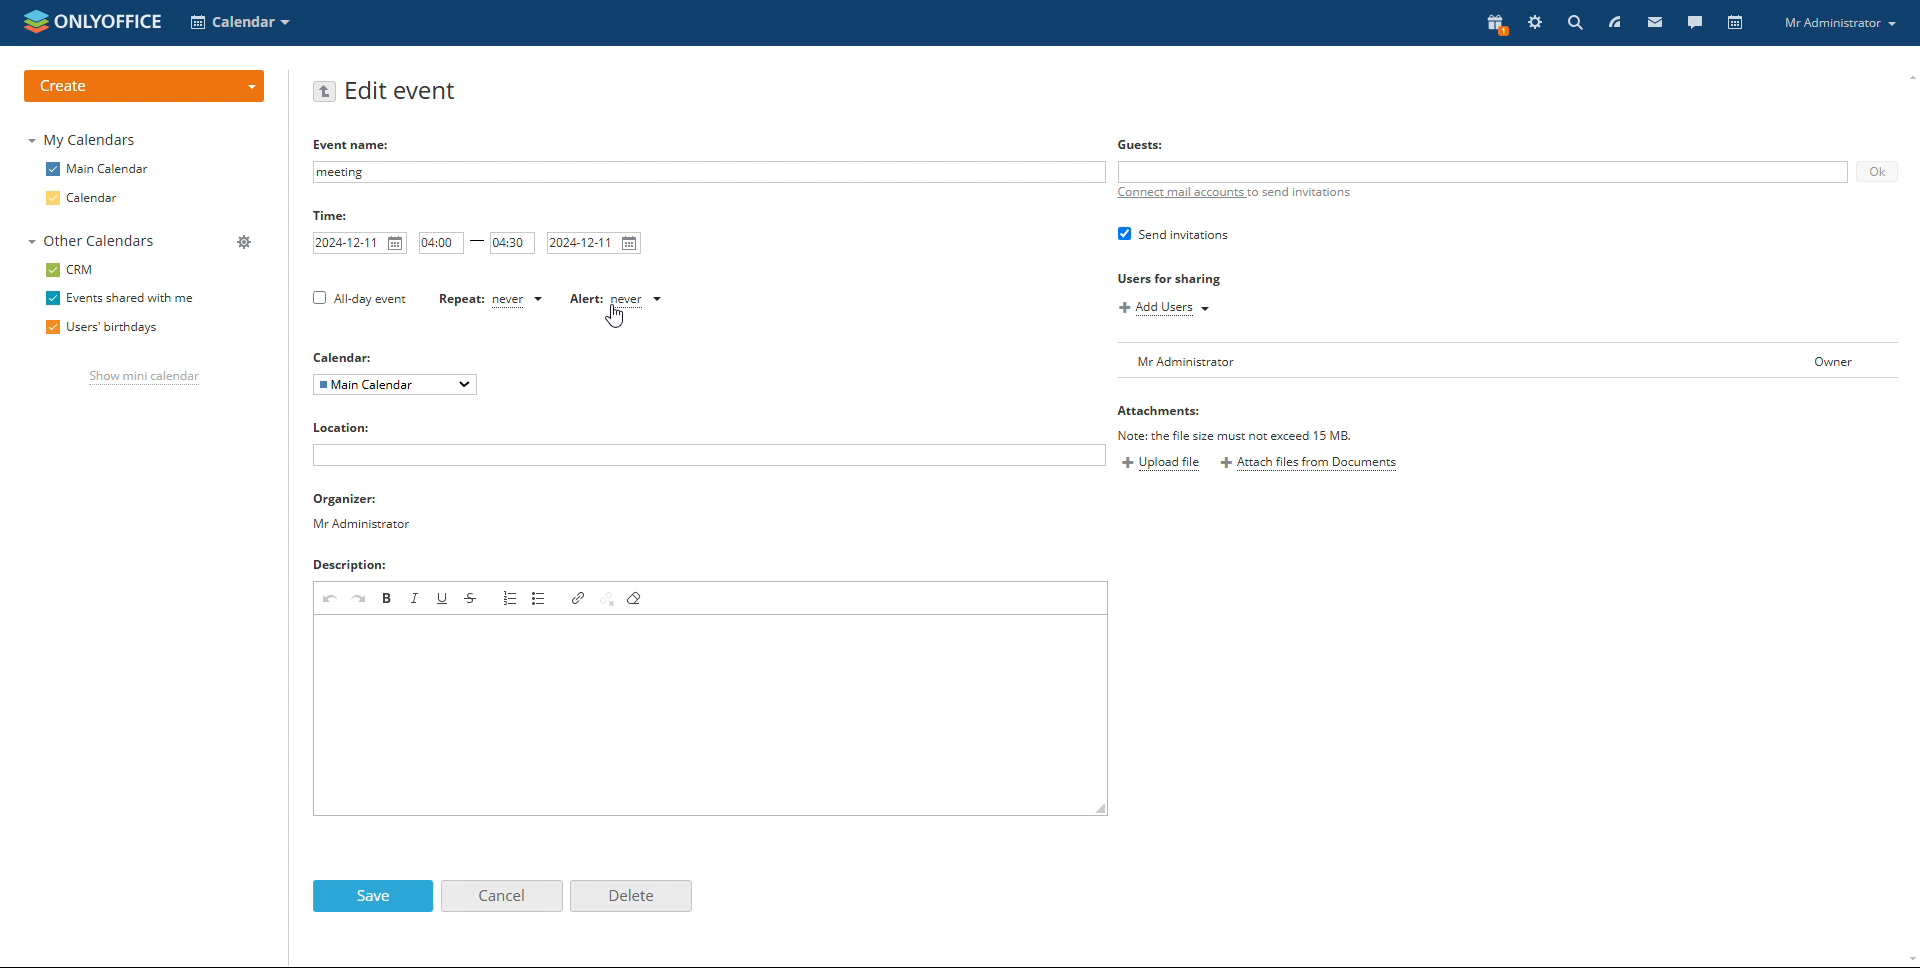 This screenshot has width=1920, height=968. What do you see at coordinates (354, 143) in the screenshot?
I see `Event name:` at bounding box center [354, 143].